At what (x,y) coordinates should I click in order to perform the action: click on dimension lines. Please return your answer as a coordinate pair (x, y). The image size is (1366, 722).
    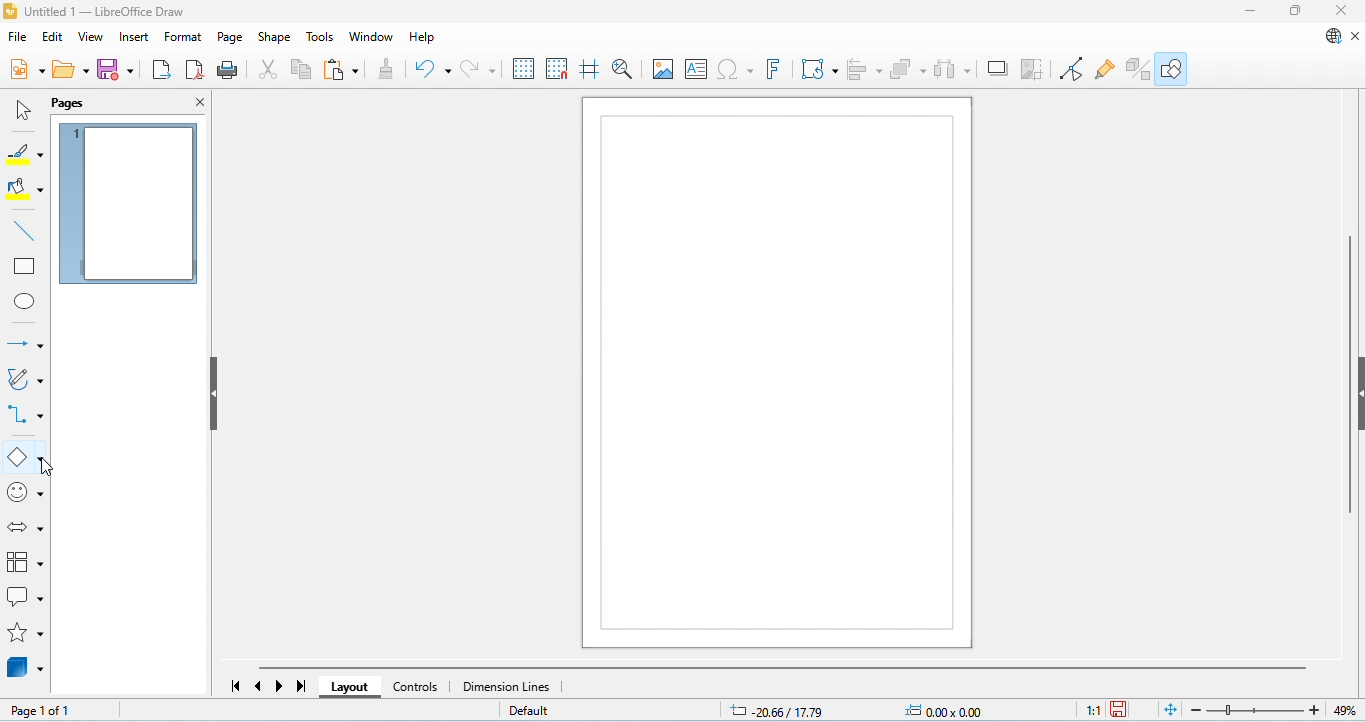
    Looking at the image, I should click on (505, 685).